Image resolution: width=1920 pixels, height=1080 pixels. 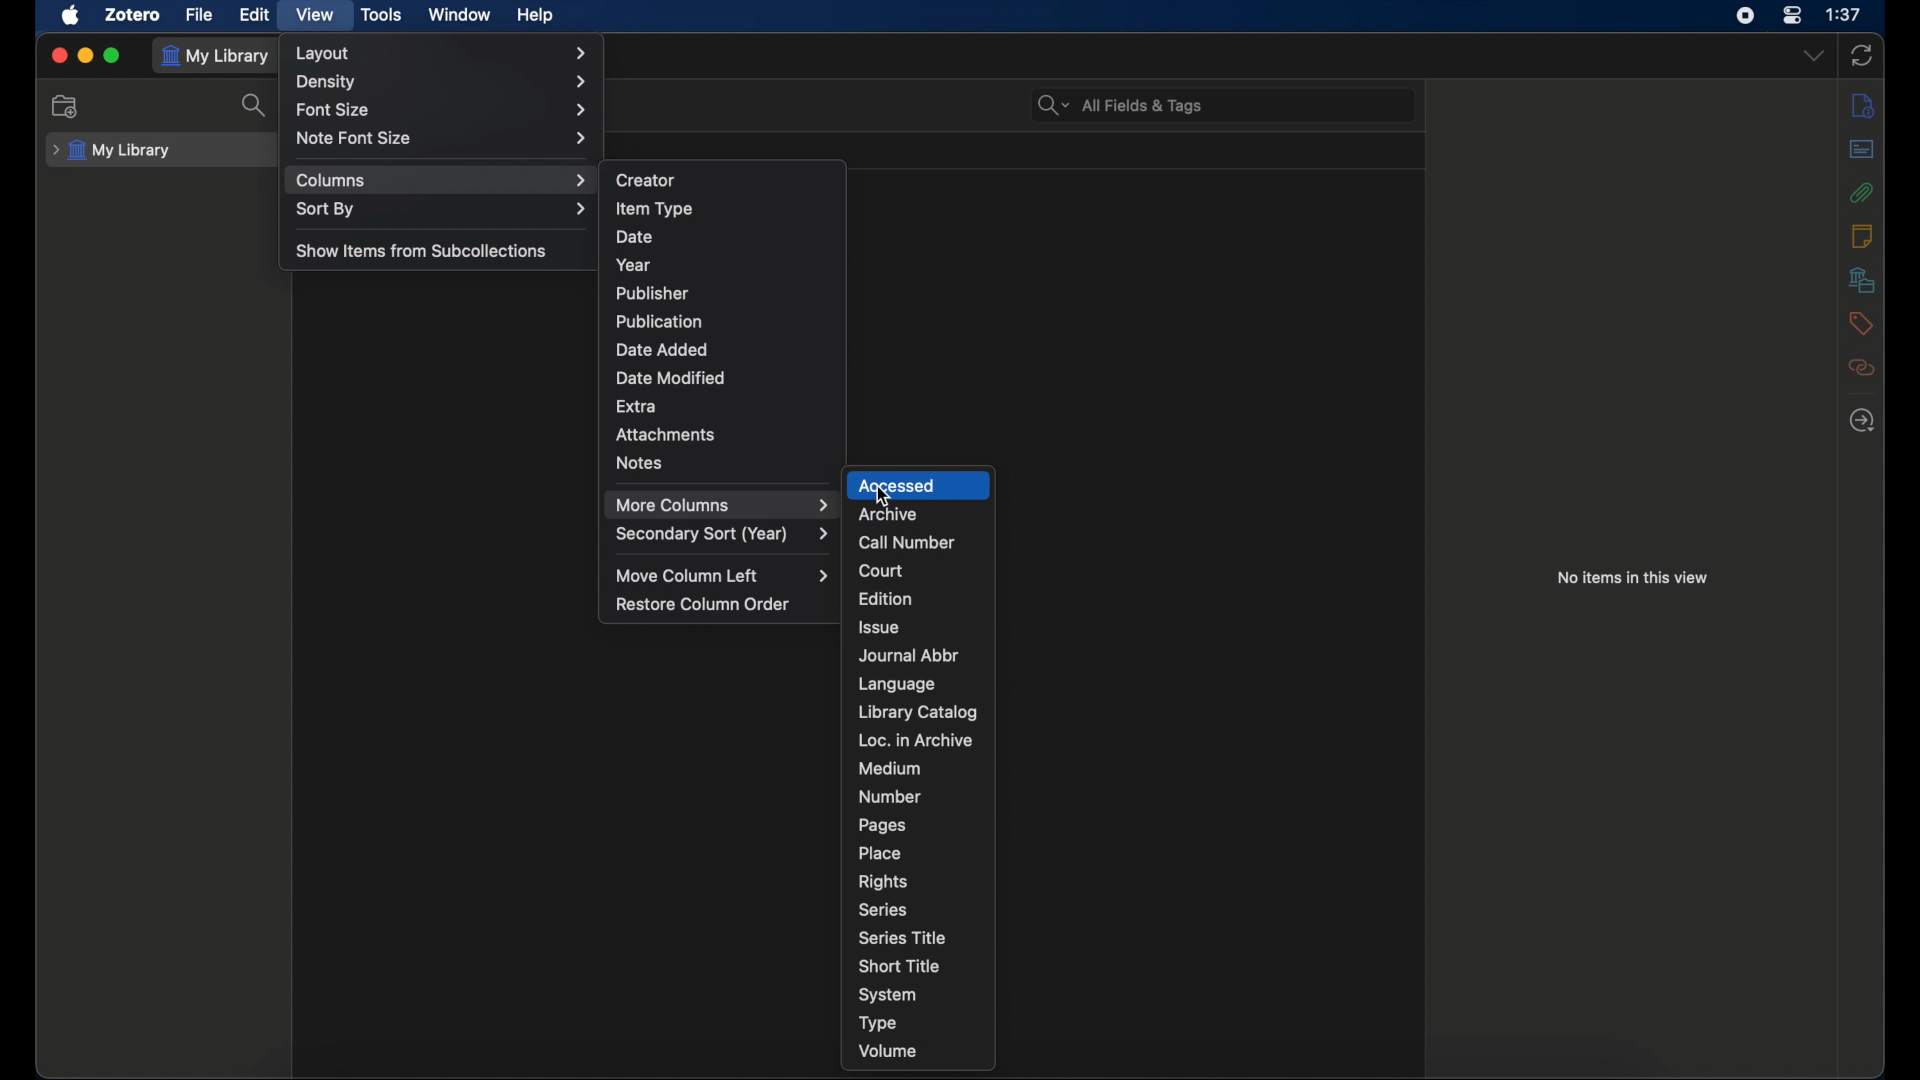 What do you see at coordinates (888, 598) in the screenshot?
I see `edition` at bounding box center [888, 598].